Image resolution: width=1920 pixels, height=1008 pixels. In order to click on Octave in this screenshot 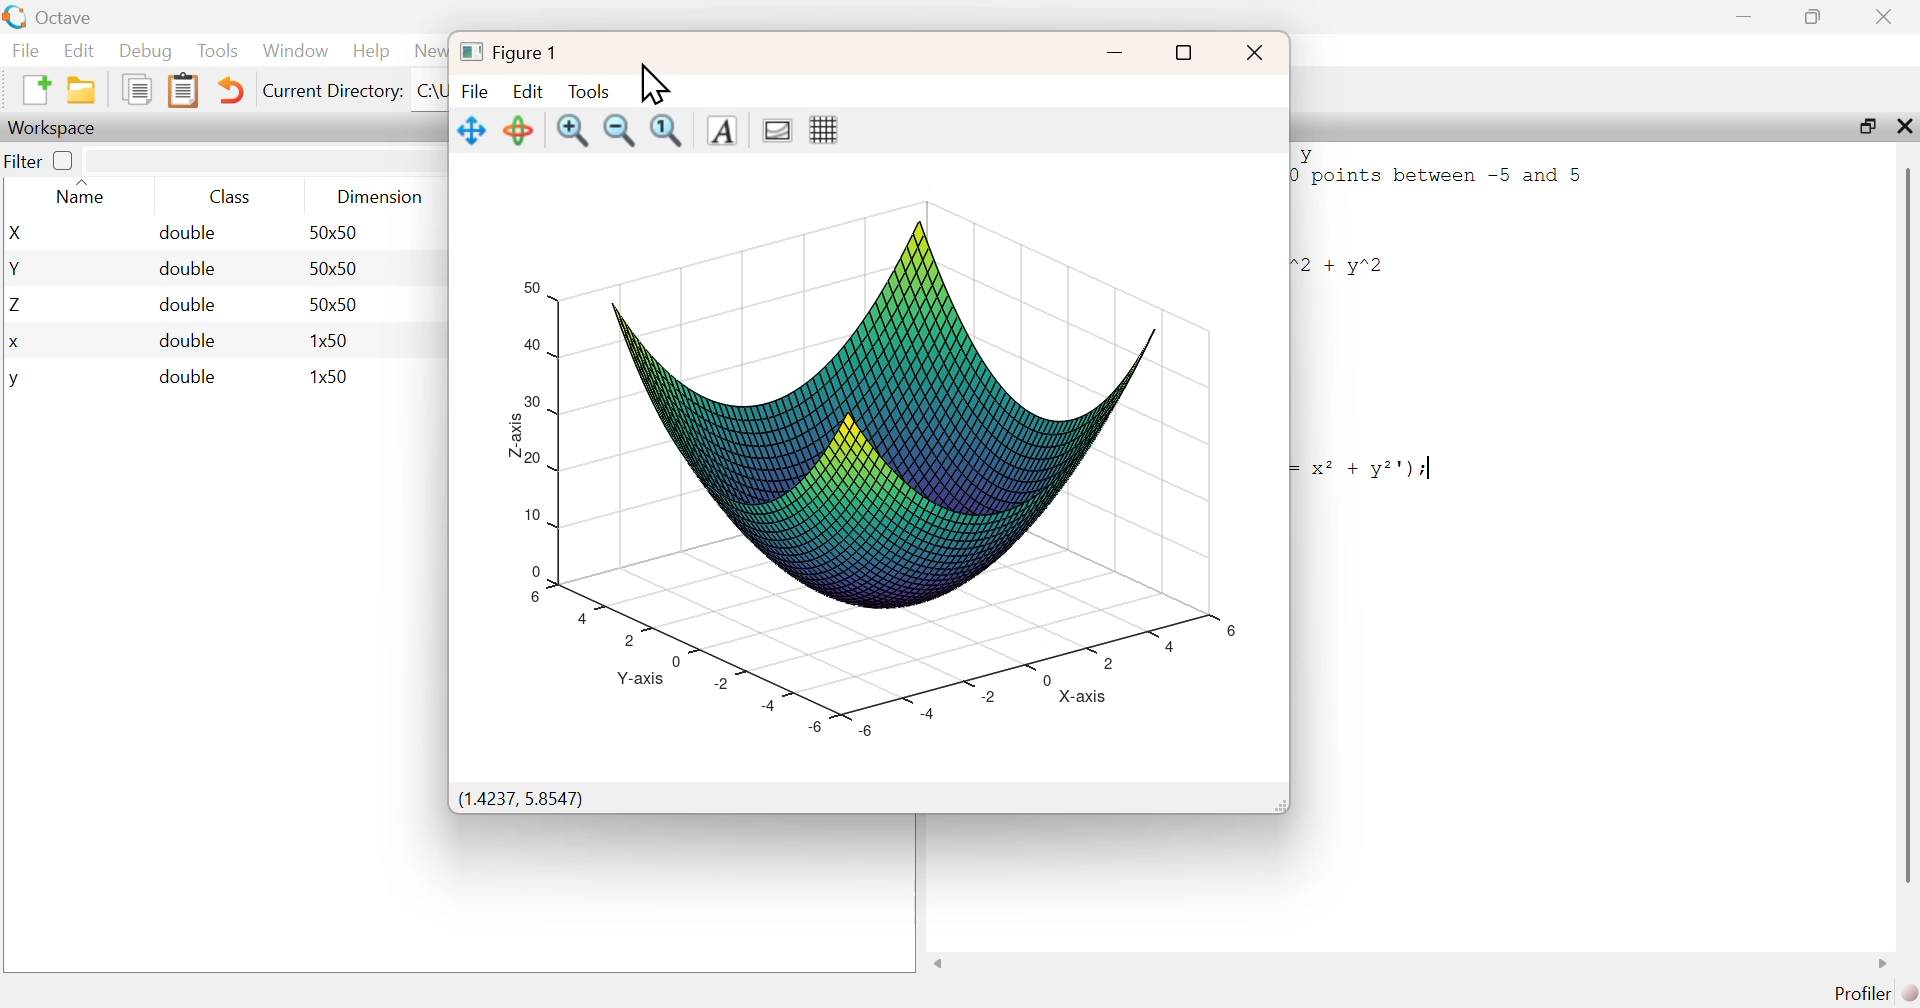, I will do `click(66, 17)`.